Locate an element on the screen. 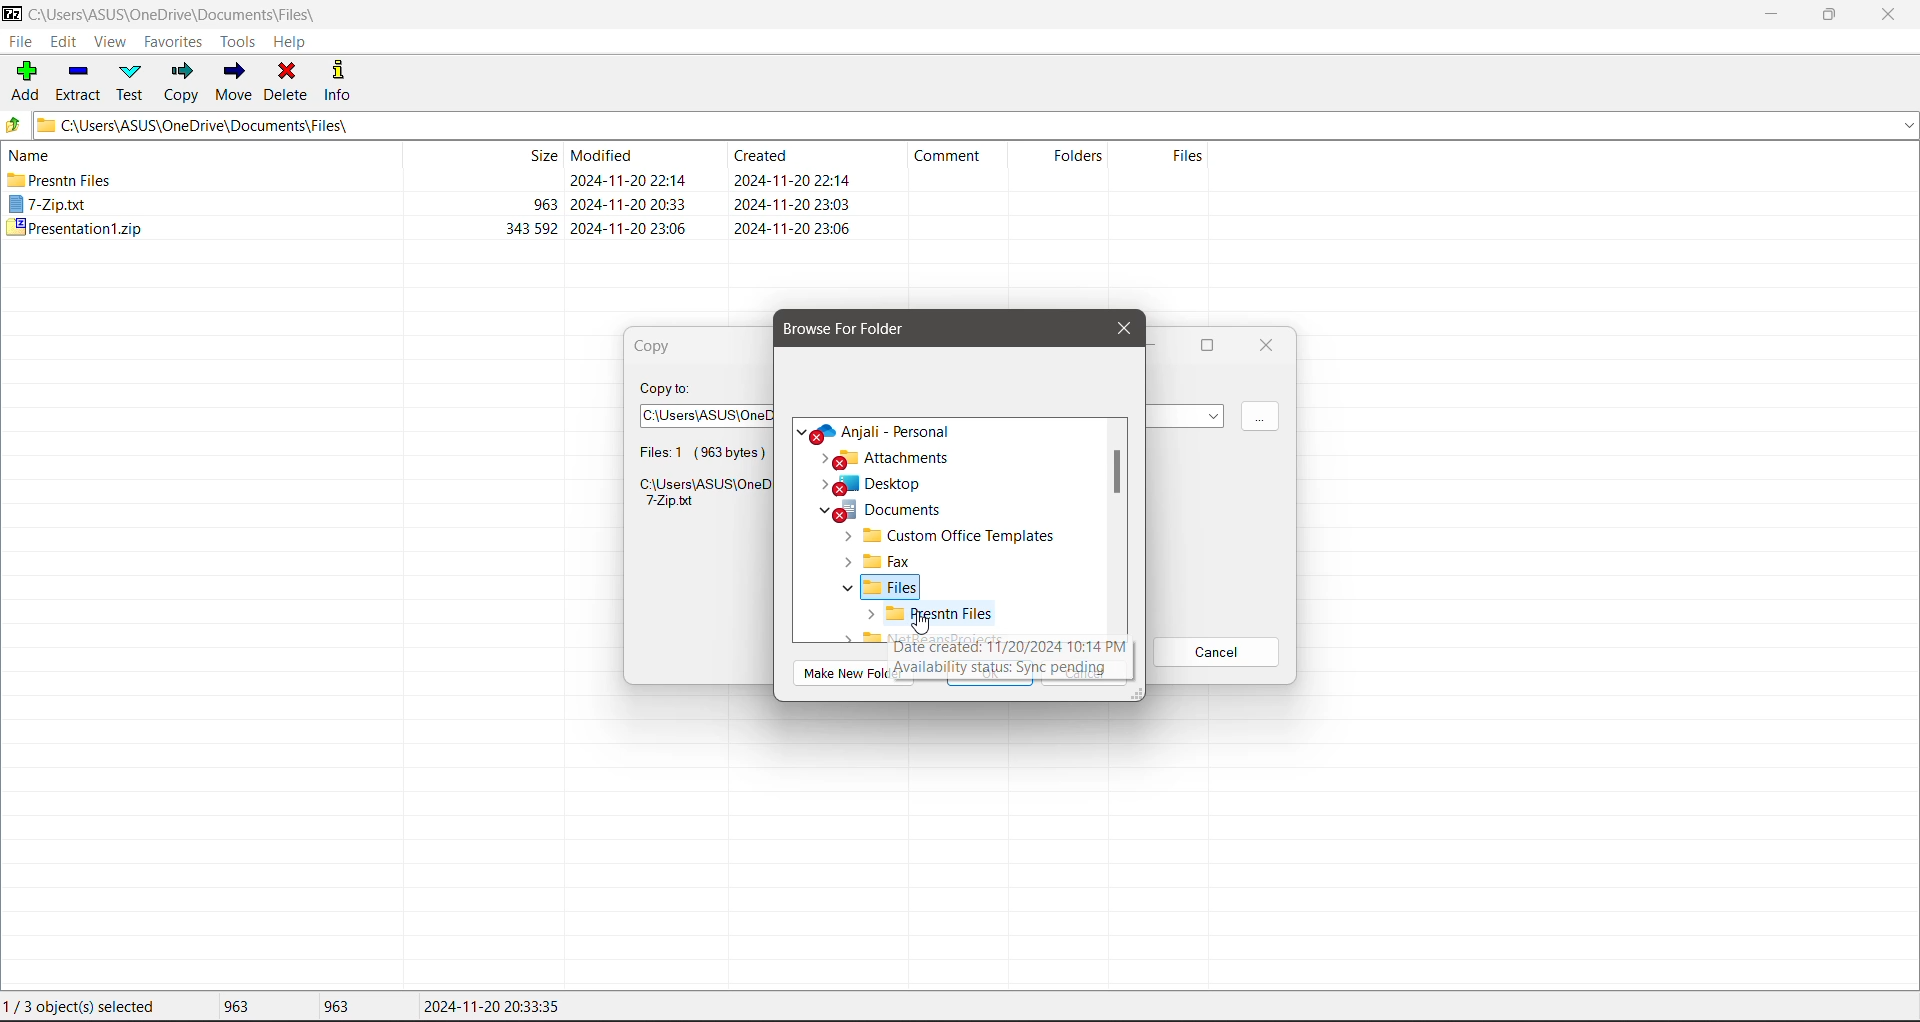  File size is located at coordinates (495, 193).